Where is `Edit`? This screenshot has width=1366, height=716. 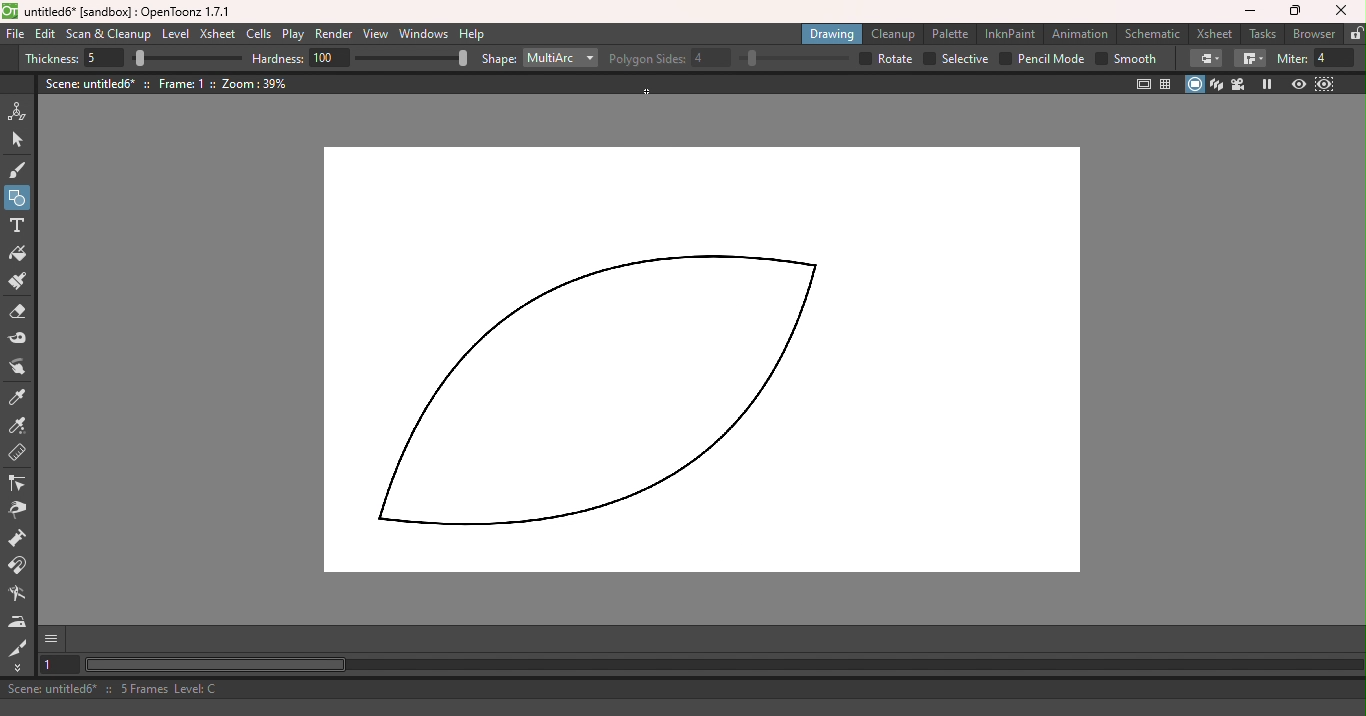
Edit is located at coordinates (45, 36).